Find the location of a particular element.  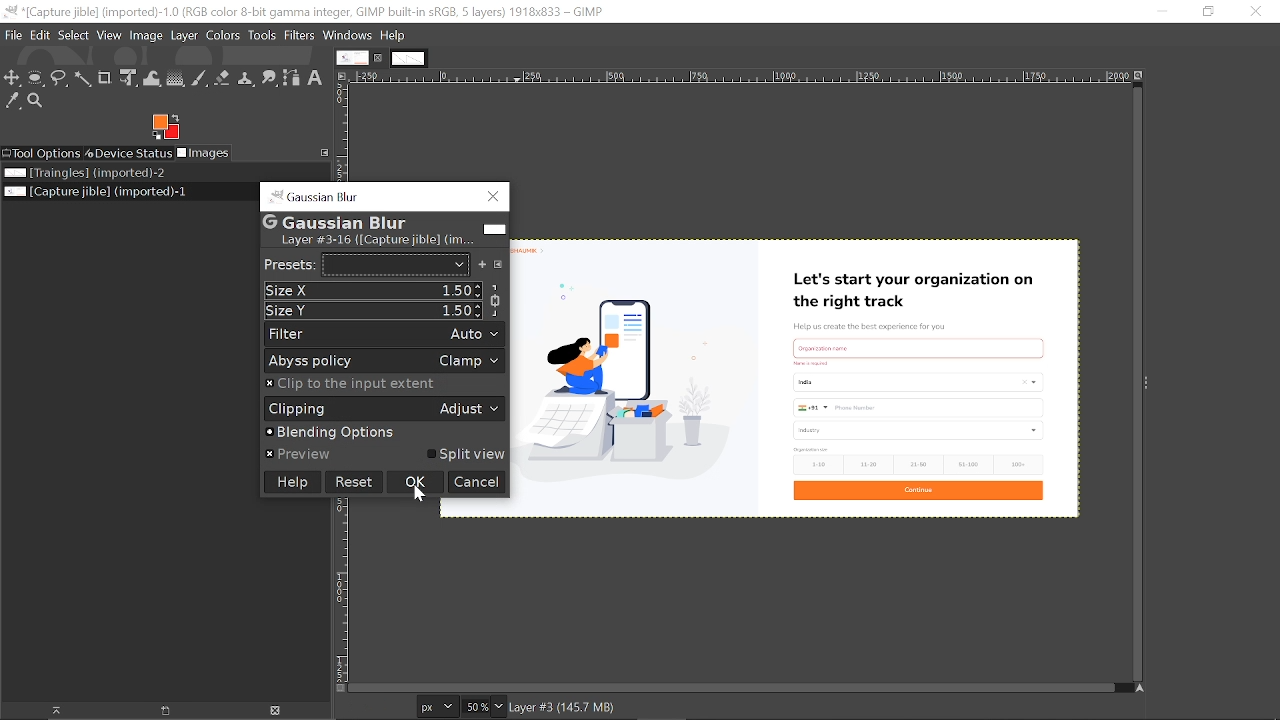

Current window is located at coordinates (306, 11).